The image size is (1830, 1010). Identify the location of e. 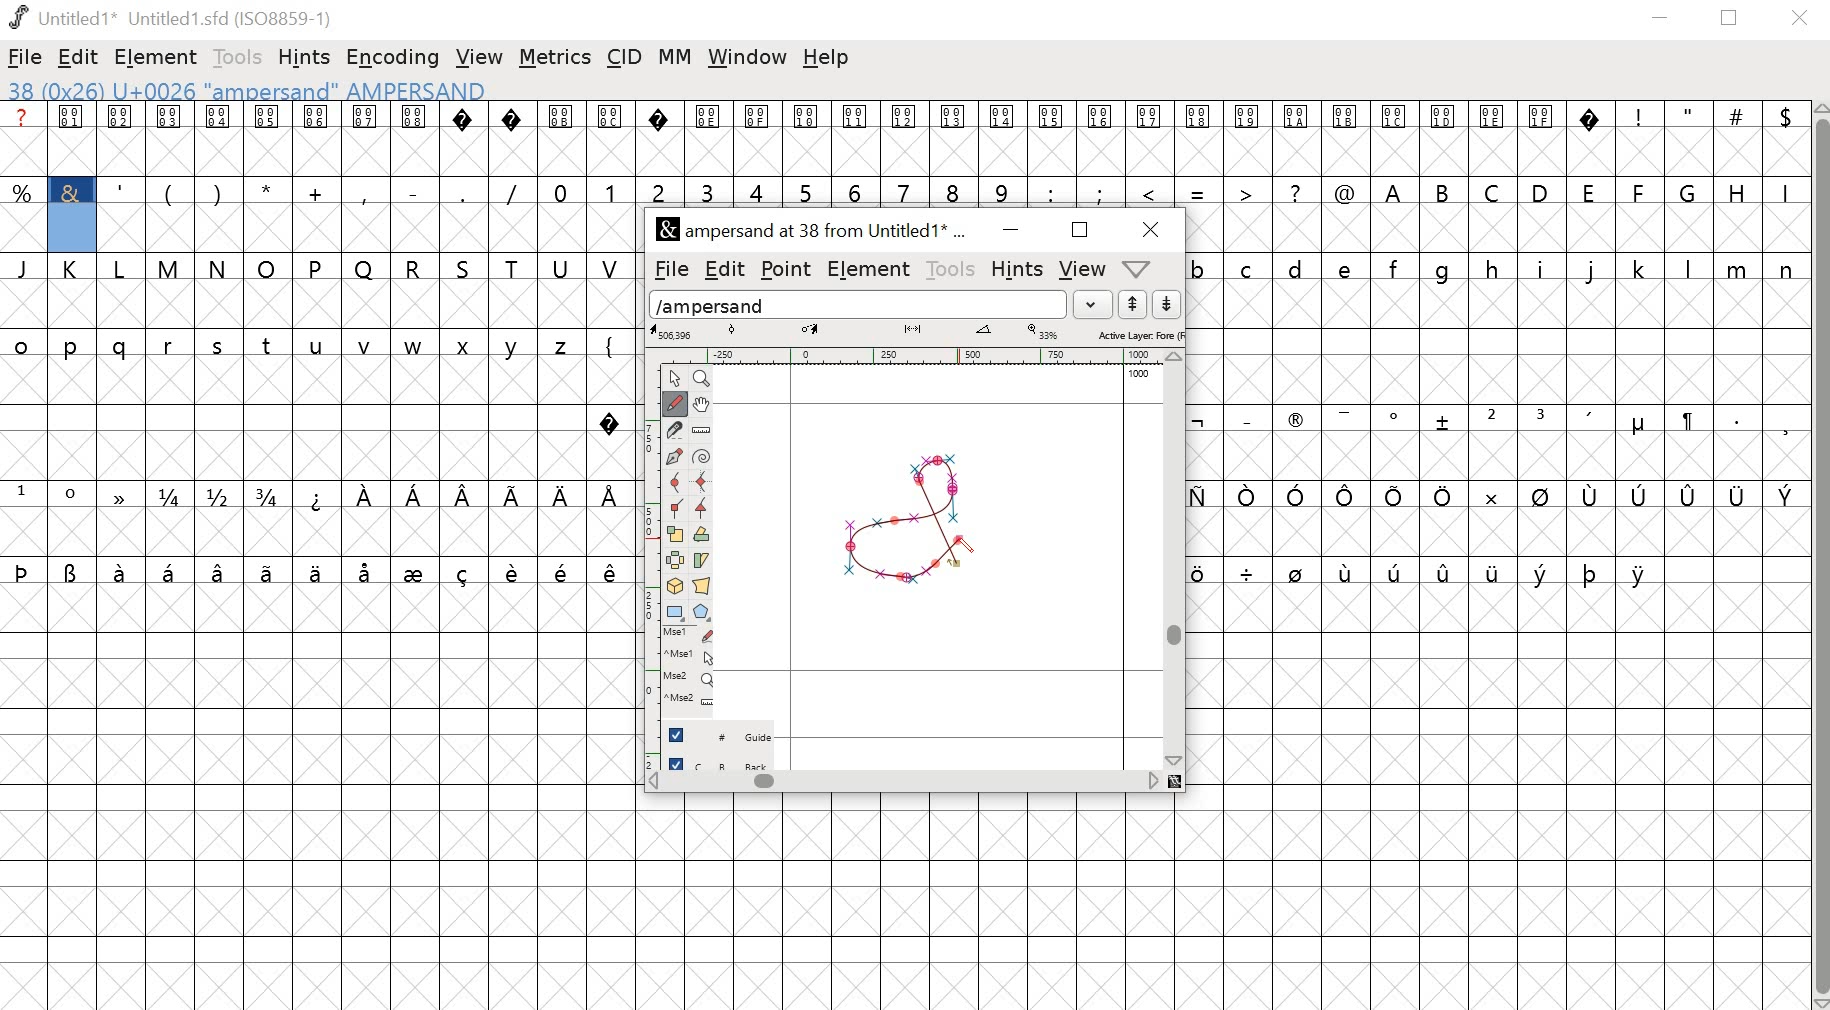
(1348, 268).